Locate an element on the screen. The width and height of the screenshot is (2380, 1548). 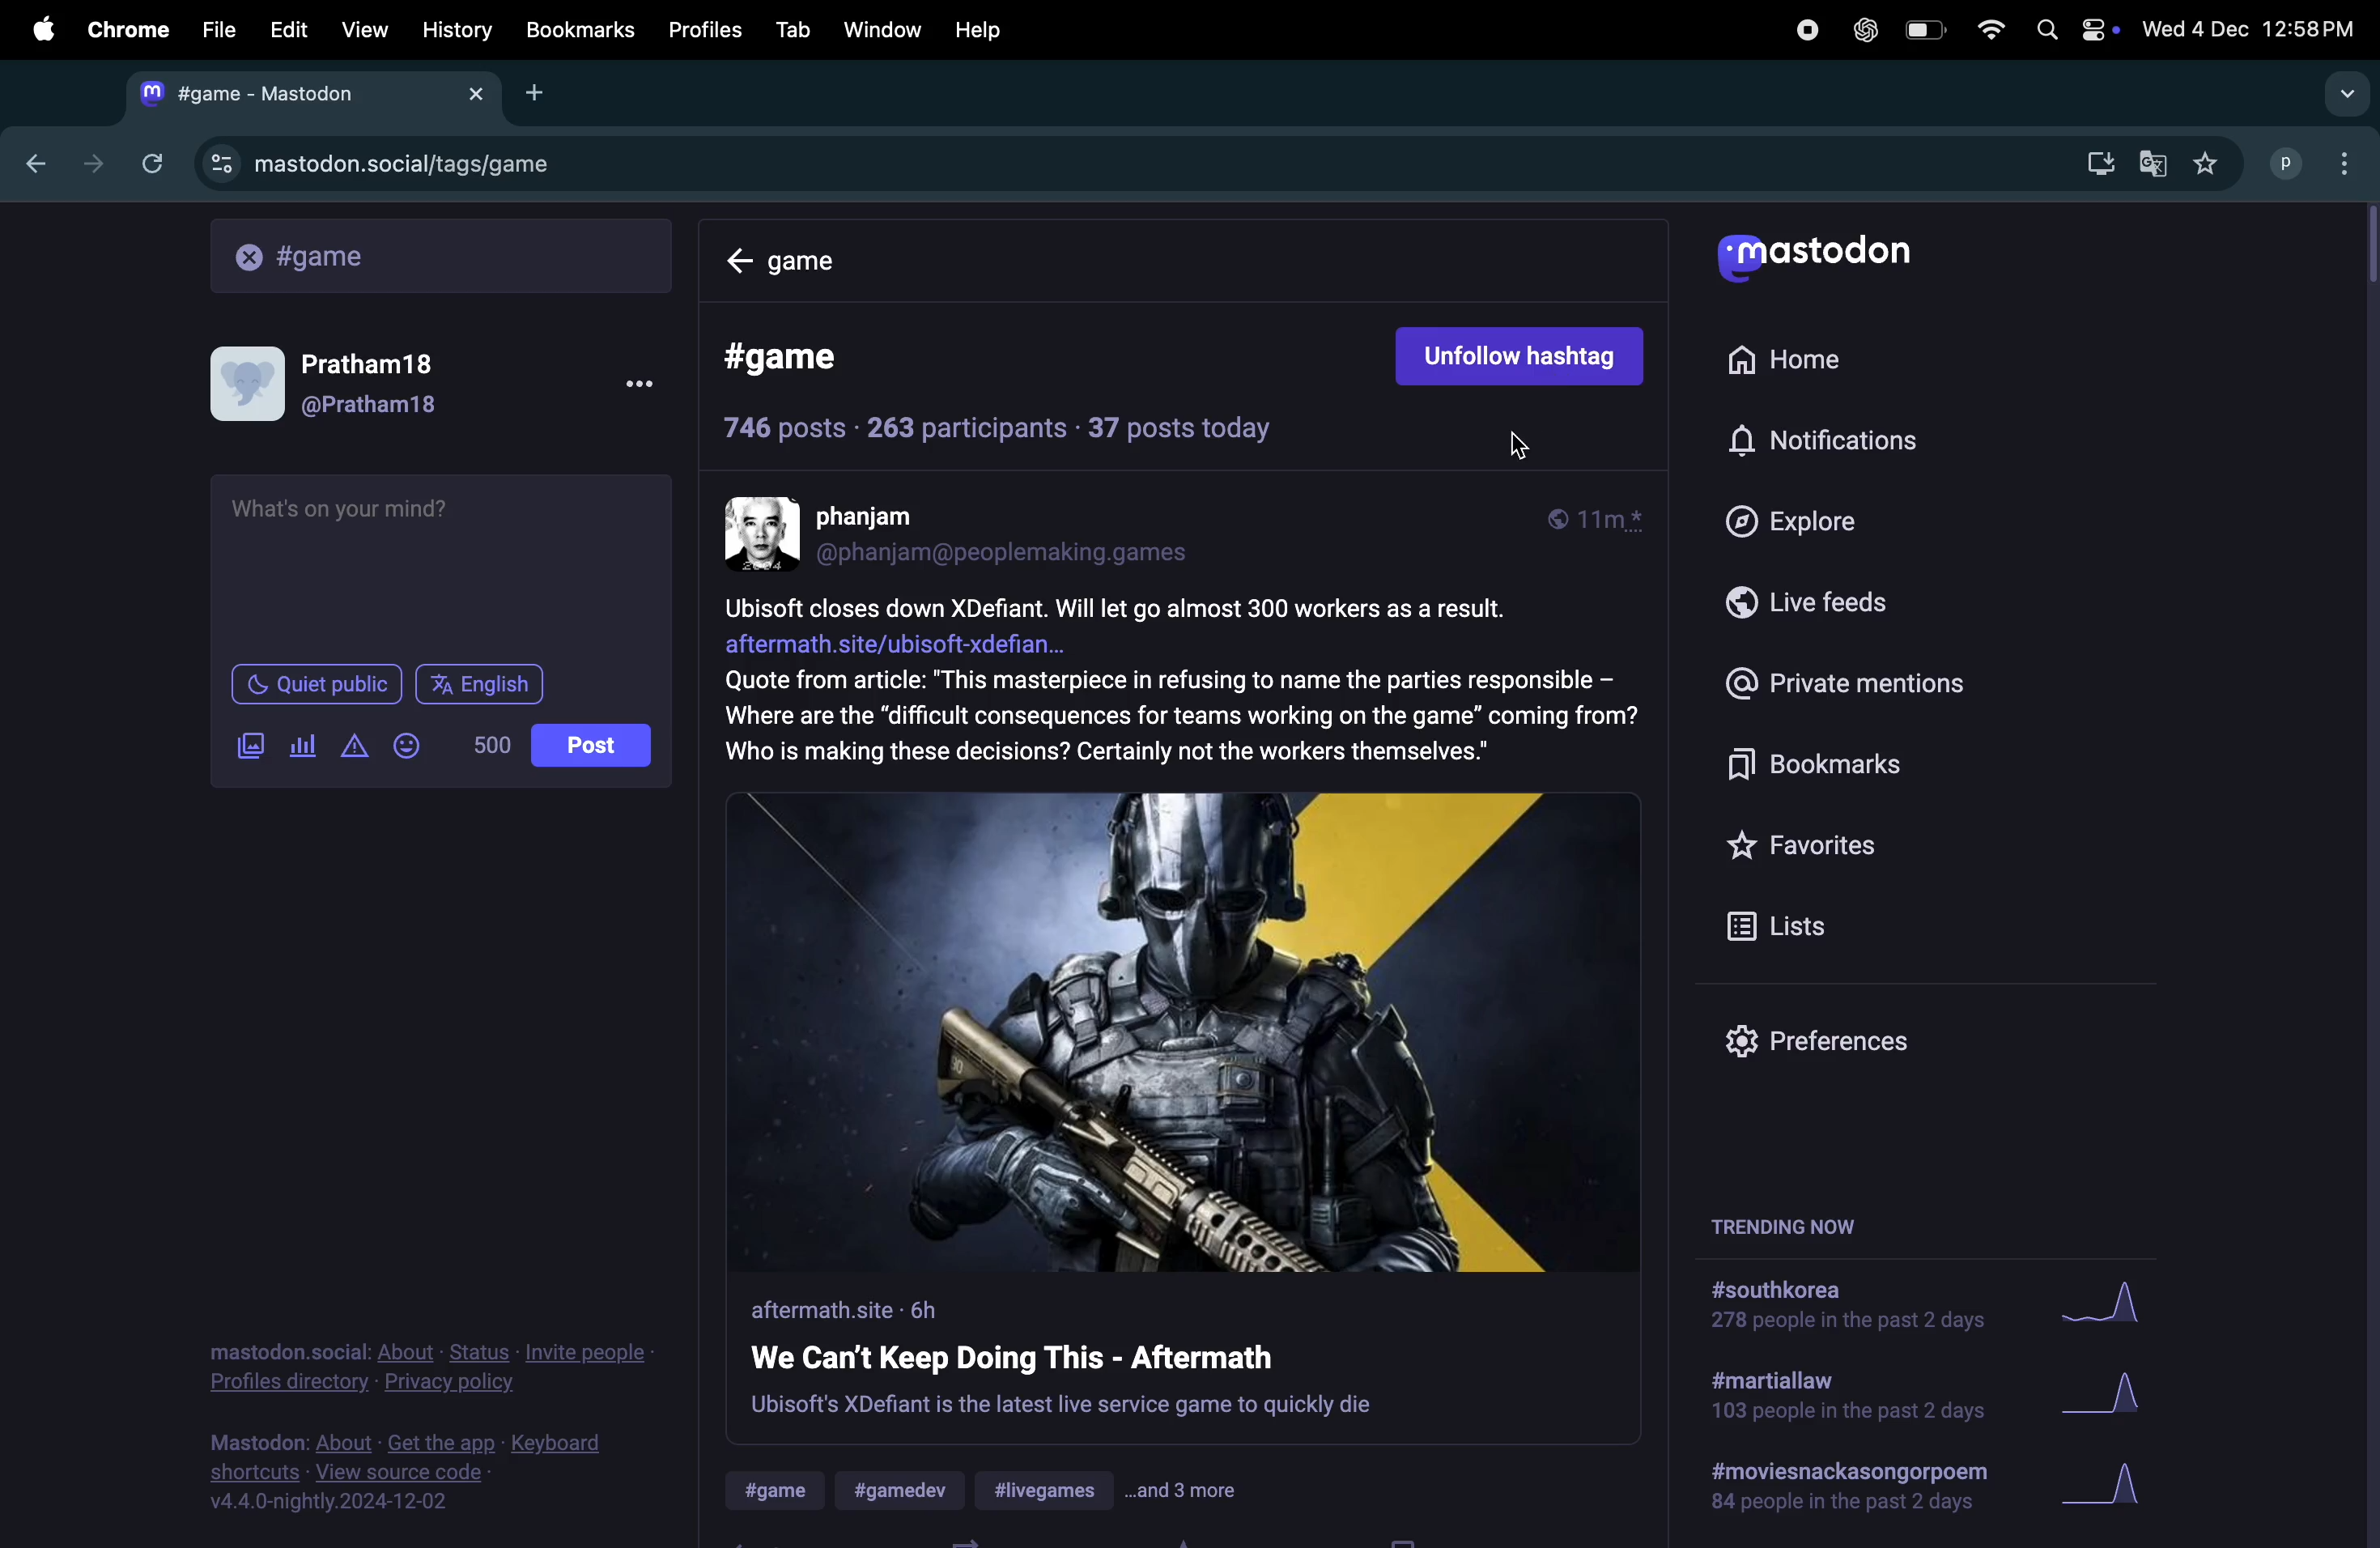
live service  is located at coordinates (1063, 1408).